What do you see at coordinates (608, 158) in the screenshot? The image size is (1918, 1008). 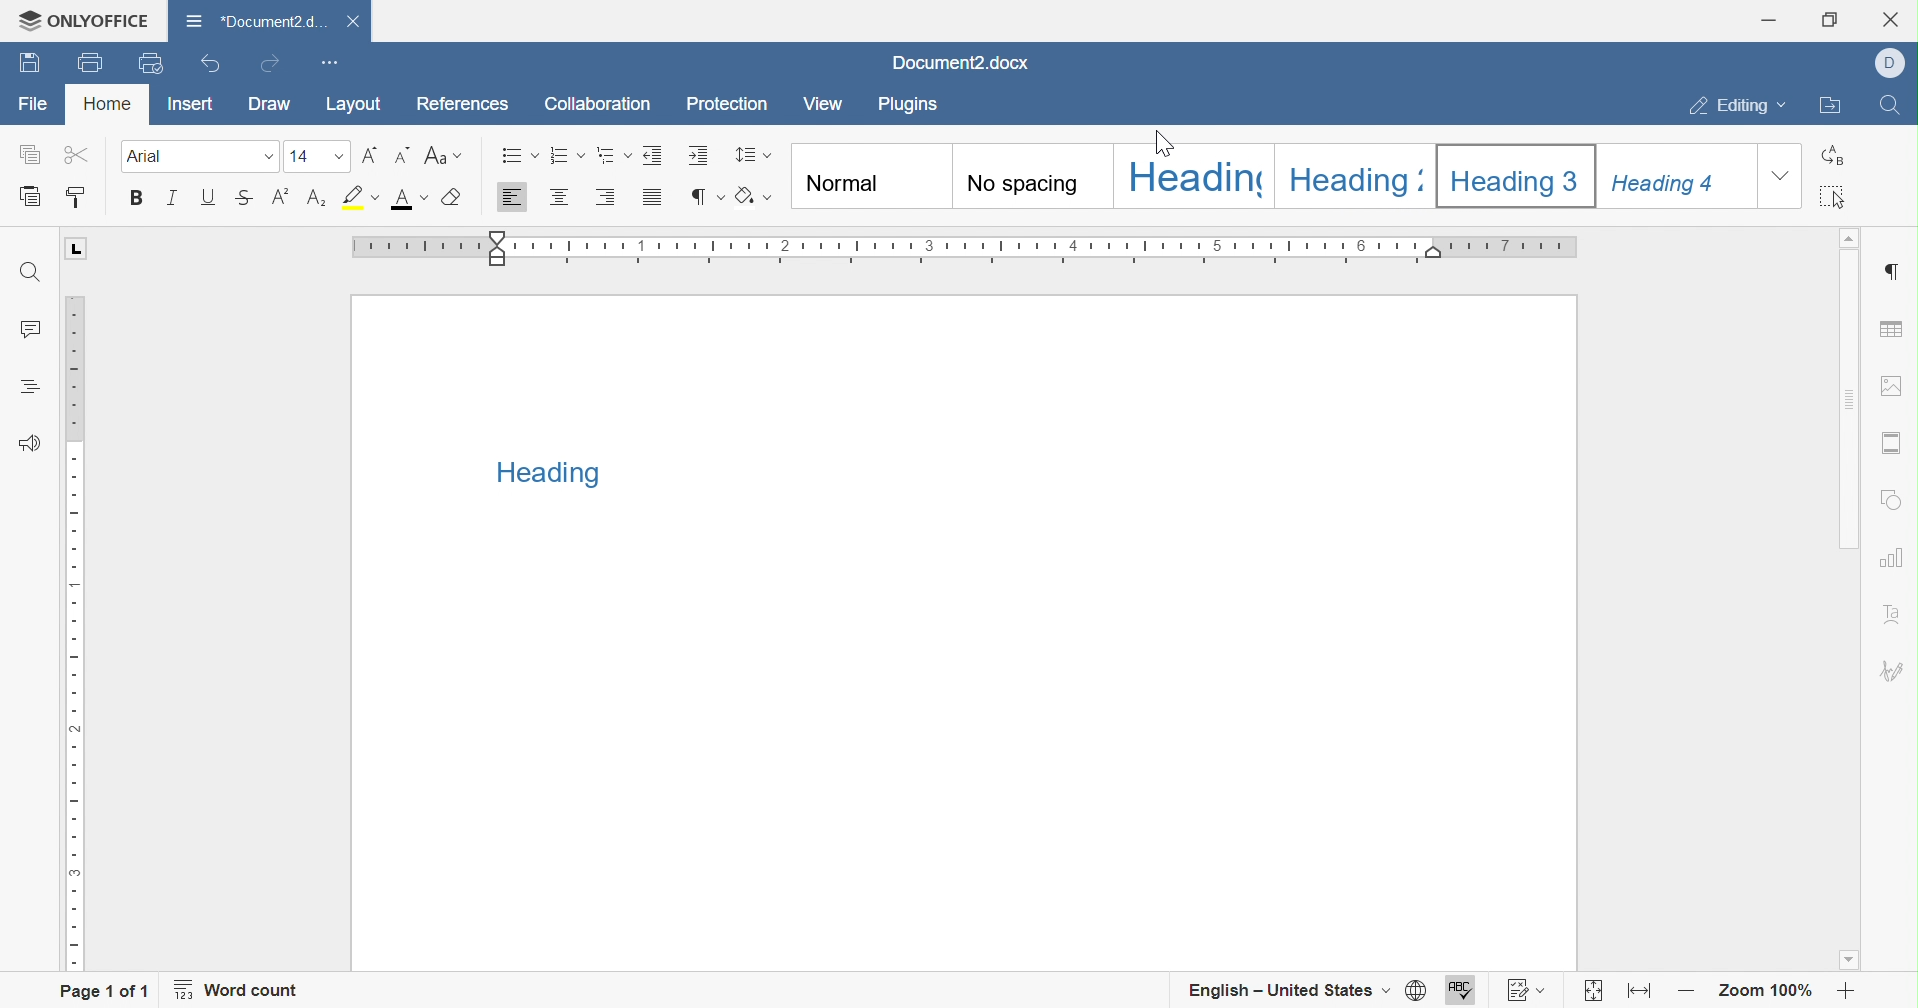 I see `Multilevel list` at bounding box center [608, 158].